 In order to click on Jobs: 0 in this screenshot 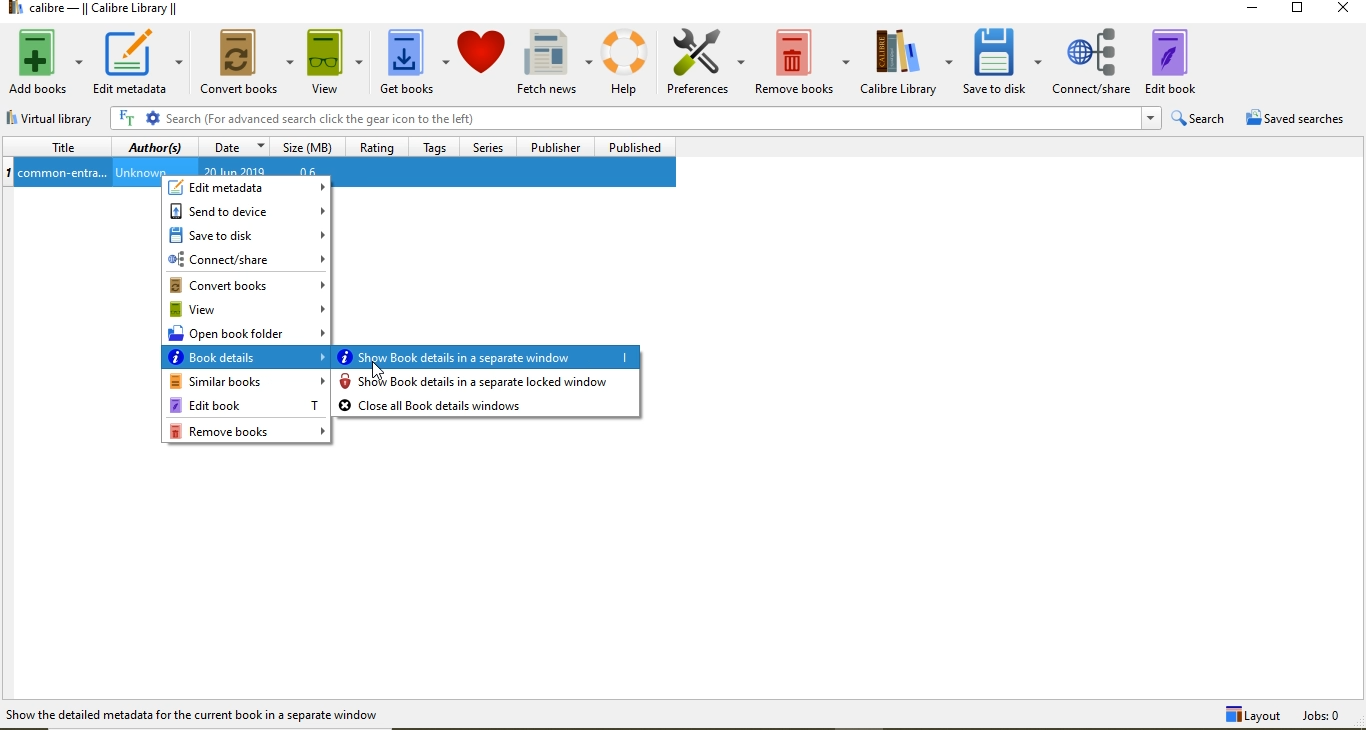, I will do `click(1332, 716)`.